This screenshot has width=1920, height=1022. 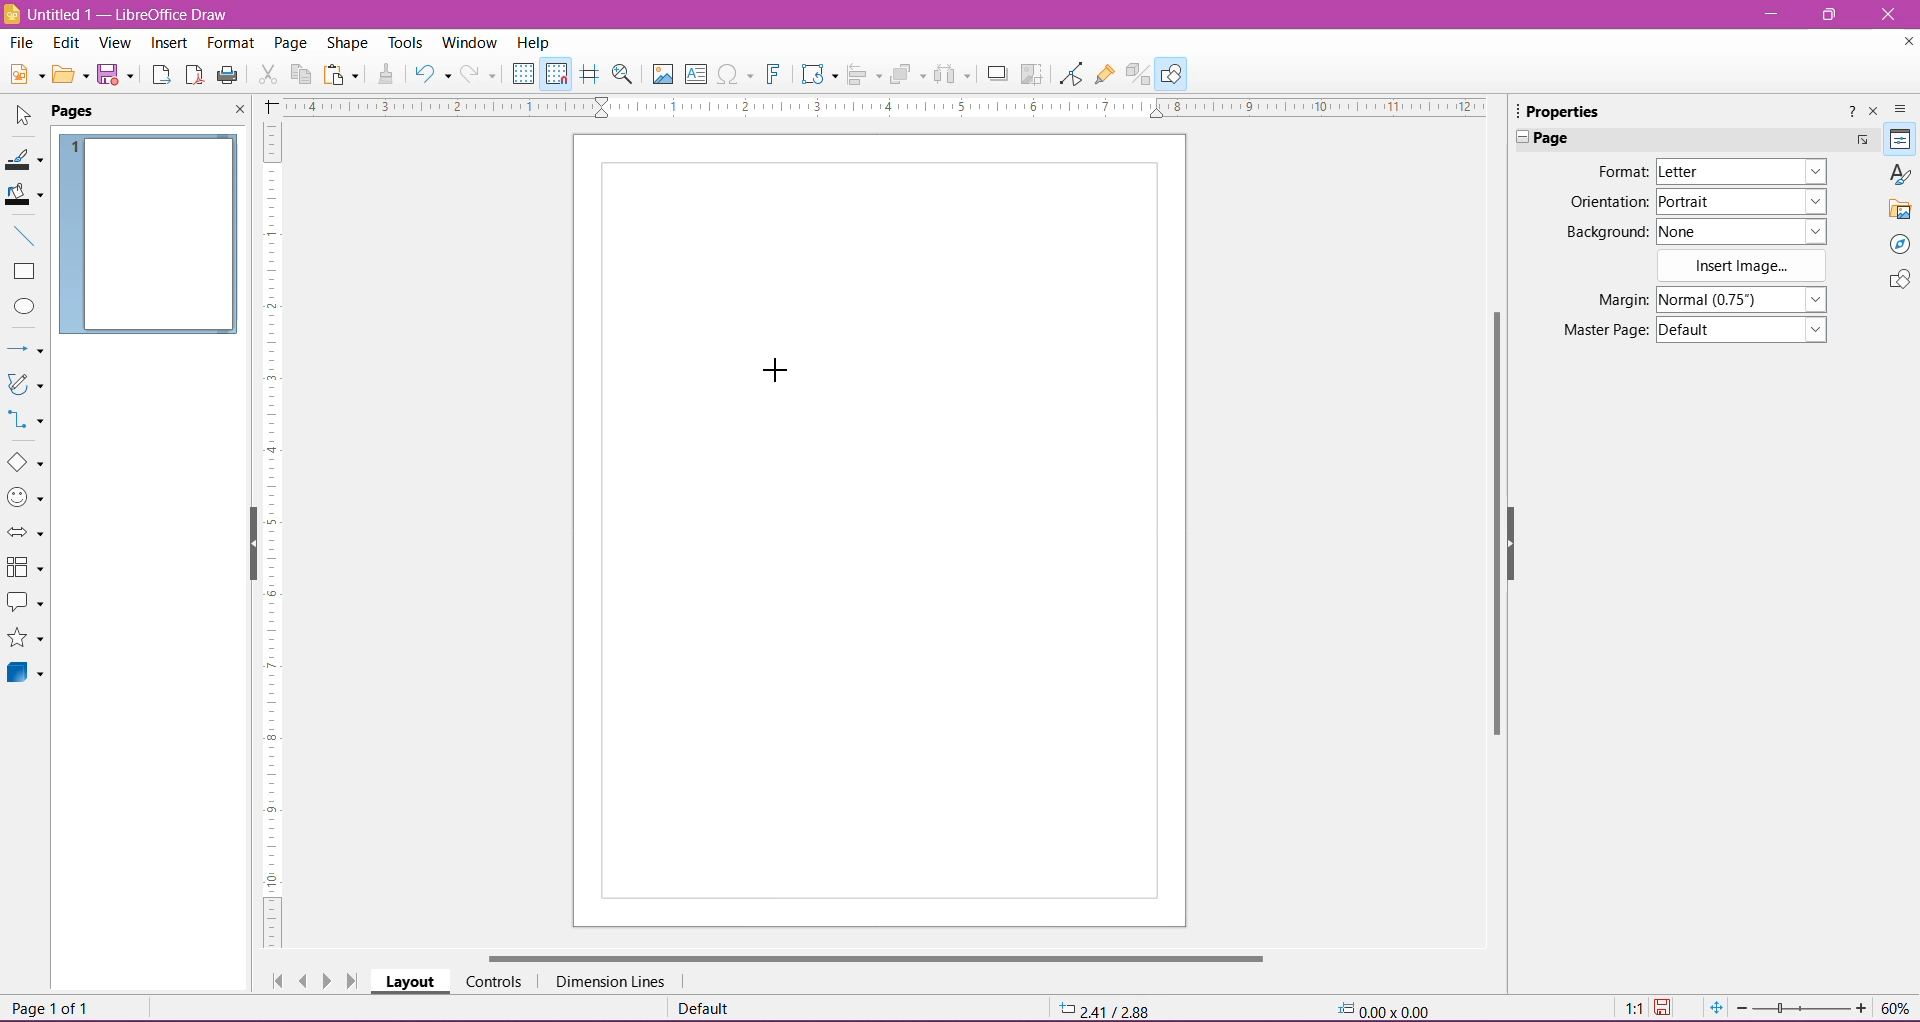 What do you see at coordinates (1742, 231) in the screenshot?
I see `Set page background` at bounding box center [1742, 231].